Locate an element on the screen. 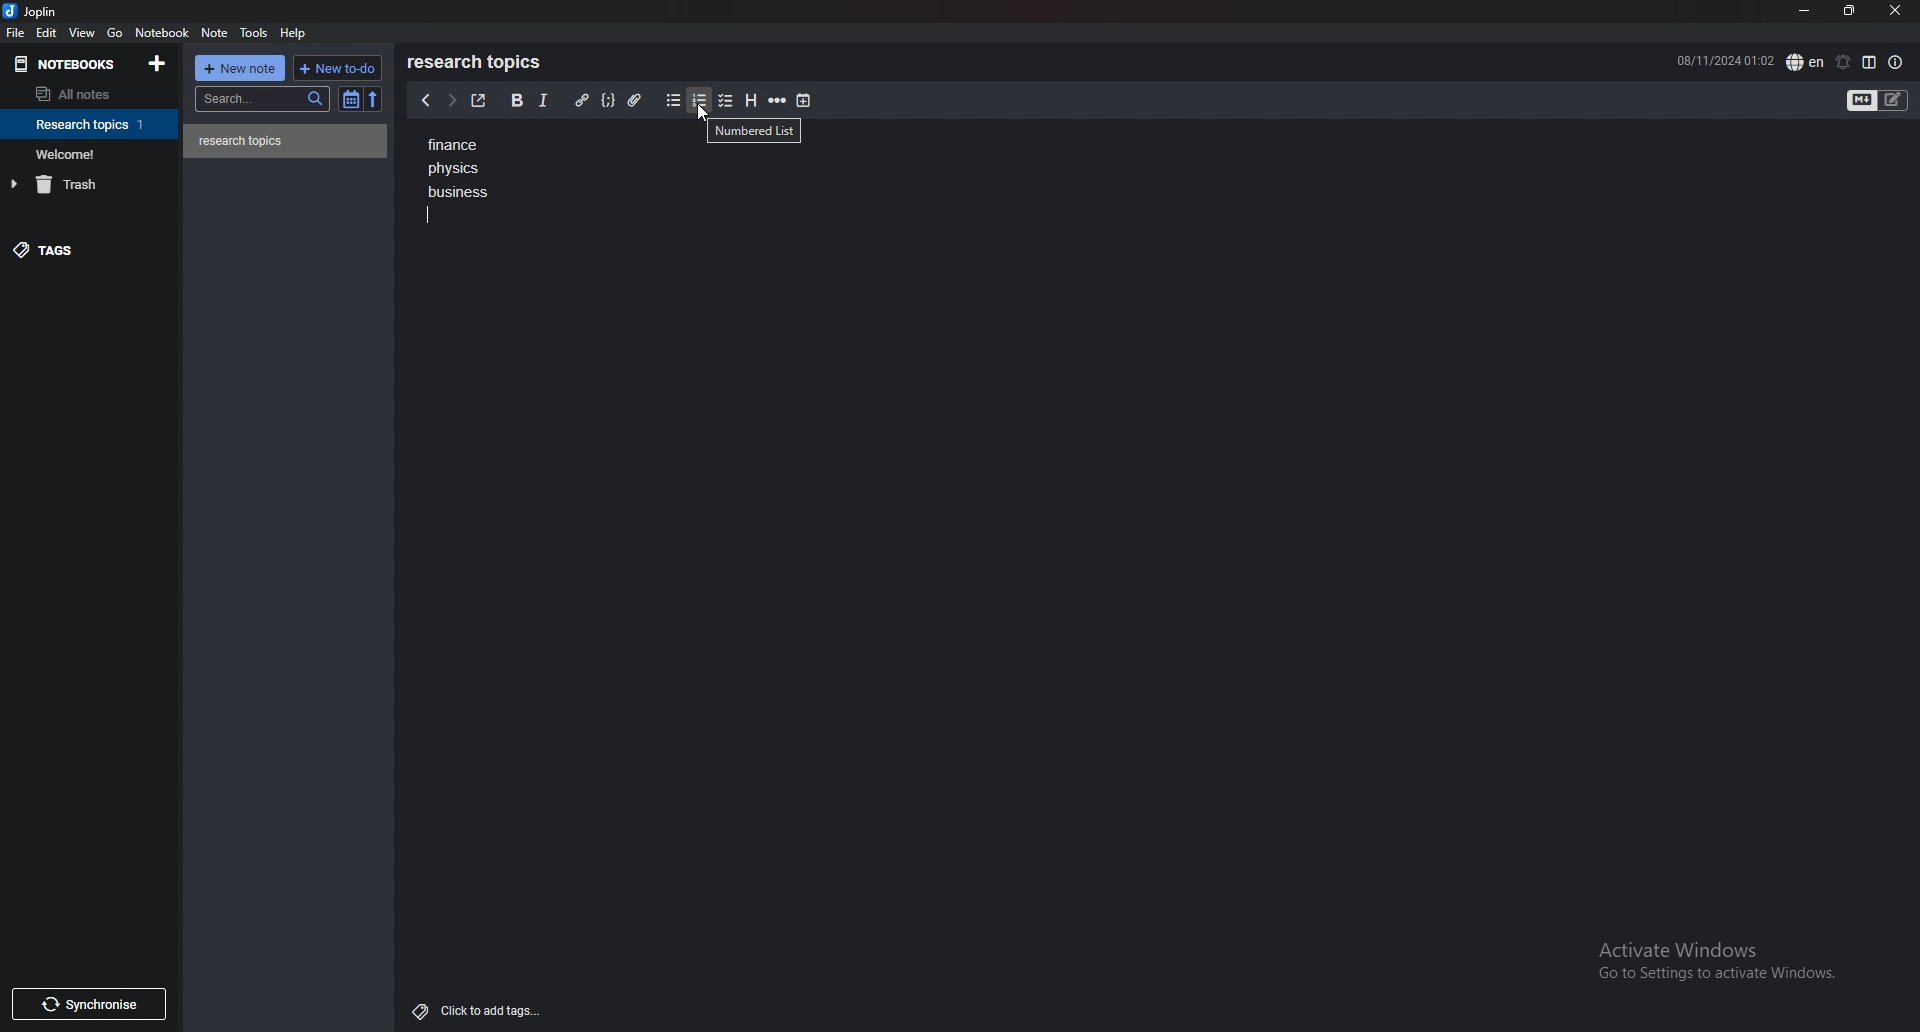 Image resolution: width=1920 pixels, height=1032 pixels. close is located at coordinates (1895, 12).